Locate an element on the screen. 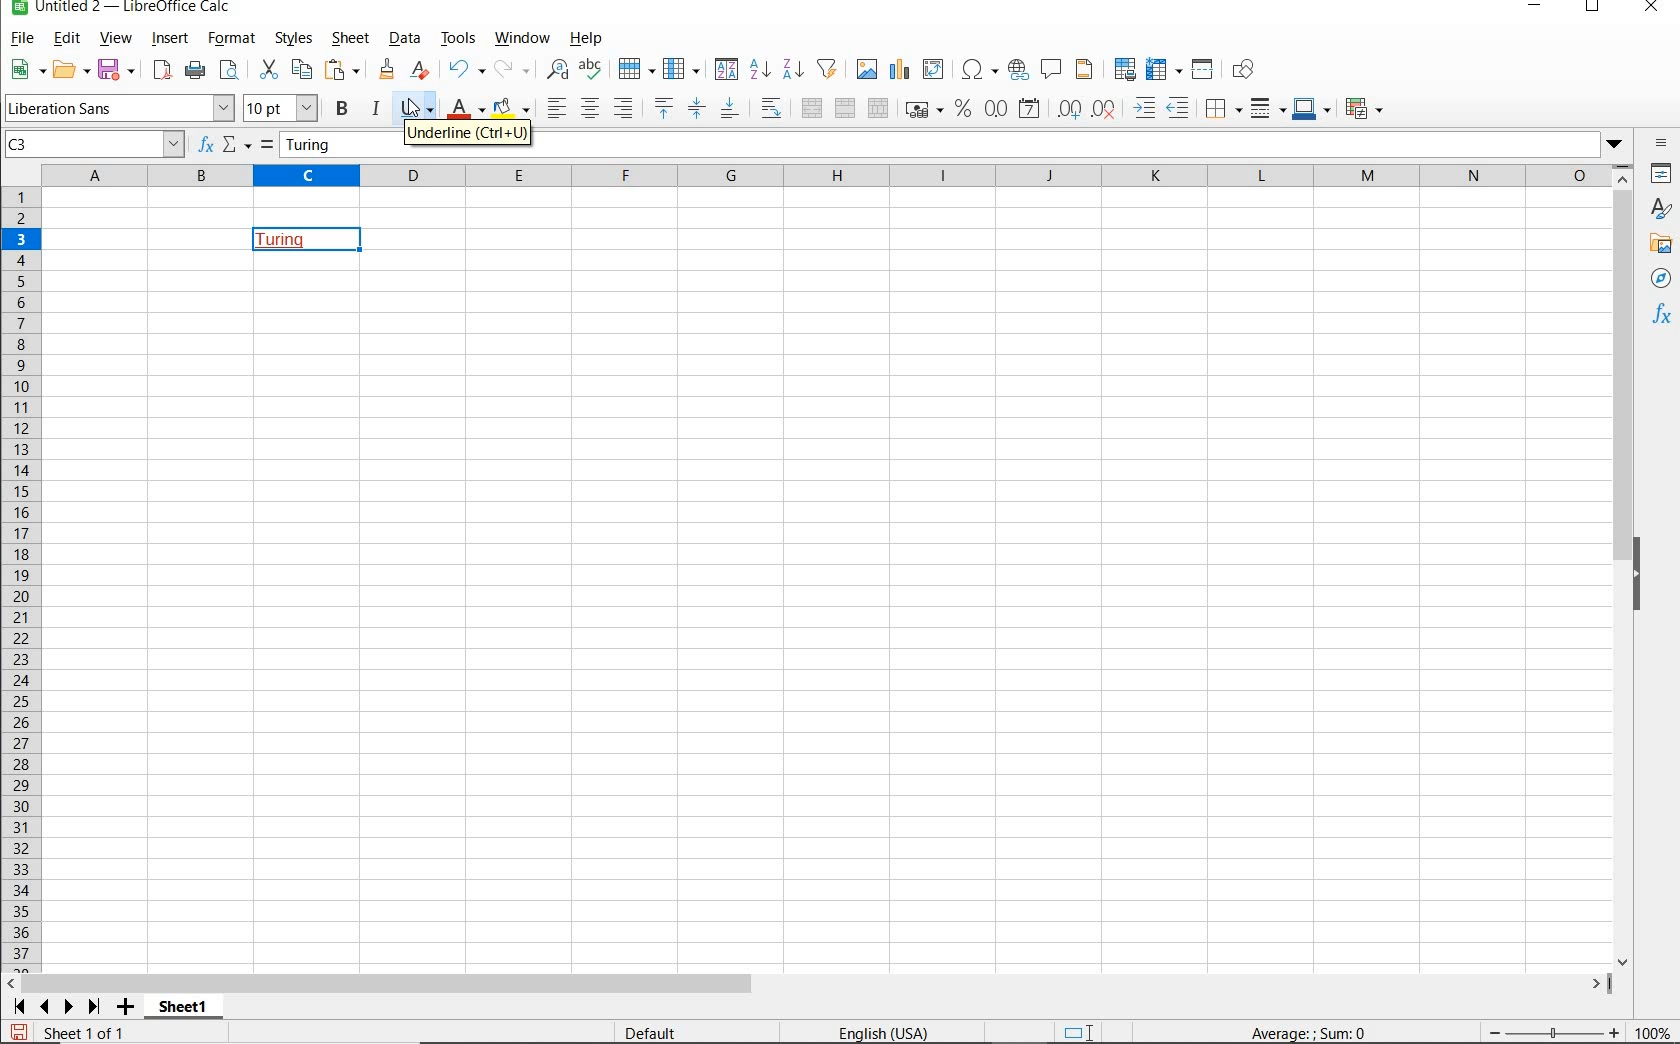 This screenshot has height=1044, width=1680. HIDE is located at coordinates (1641, 578).